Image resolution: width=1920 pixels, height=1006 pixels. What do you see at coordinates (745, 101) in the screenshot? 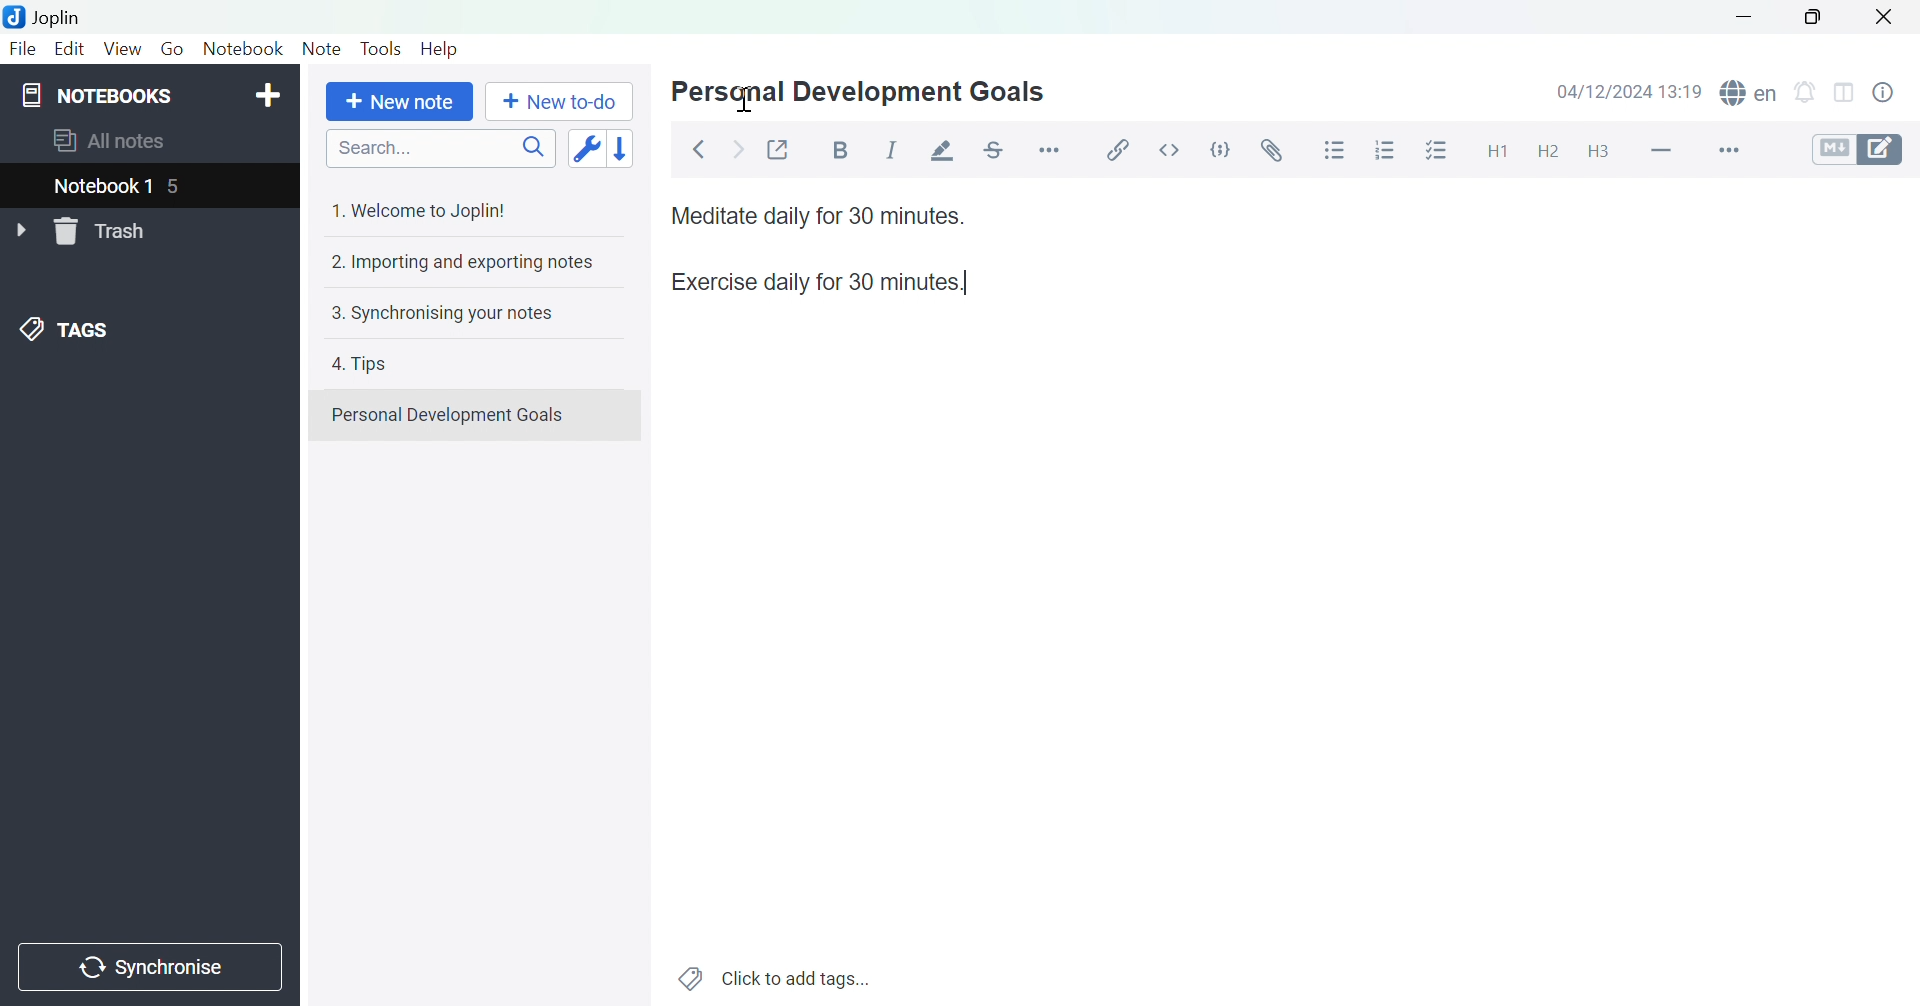
I see `Cursor` at bounding box center [745, 101].